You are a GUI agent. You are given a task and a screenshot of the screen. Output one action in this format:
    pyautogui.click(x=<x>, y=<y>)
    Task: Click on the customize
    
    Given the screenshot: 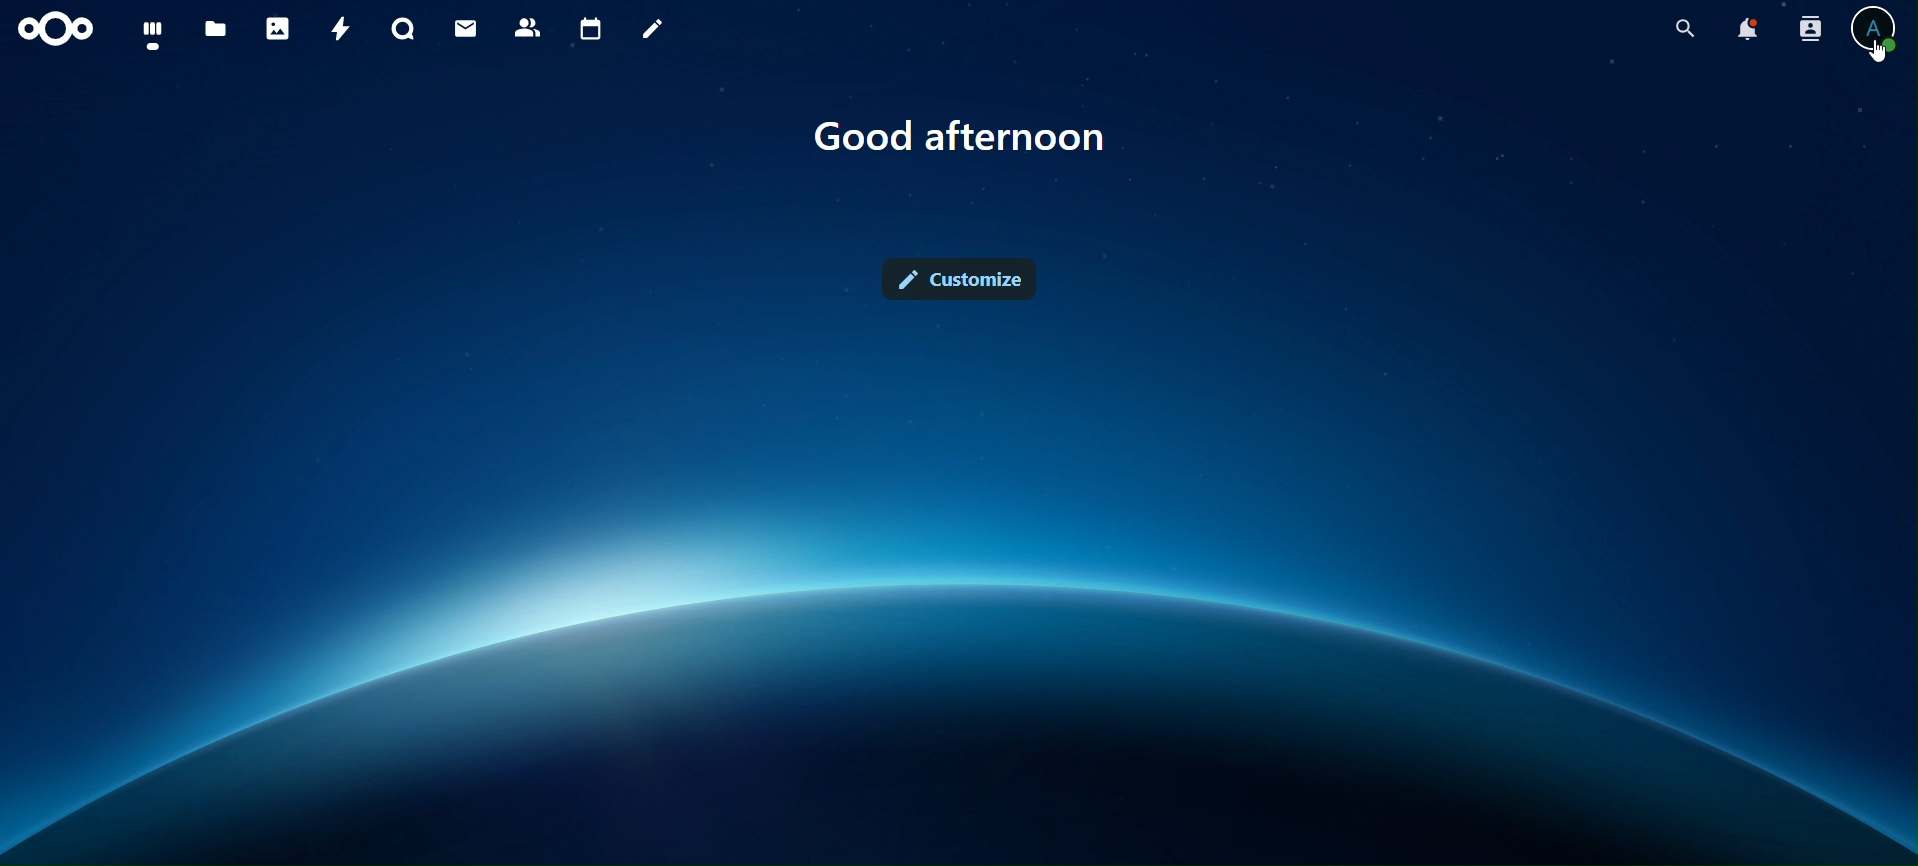 What is the action you would take?
    pyautogui.click(x=966, y=275)
    